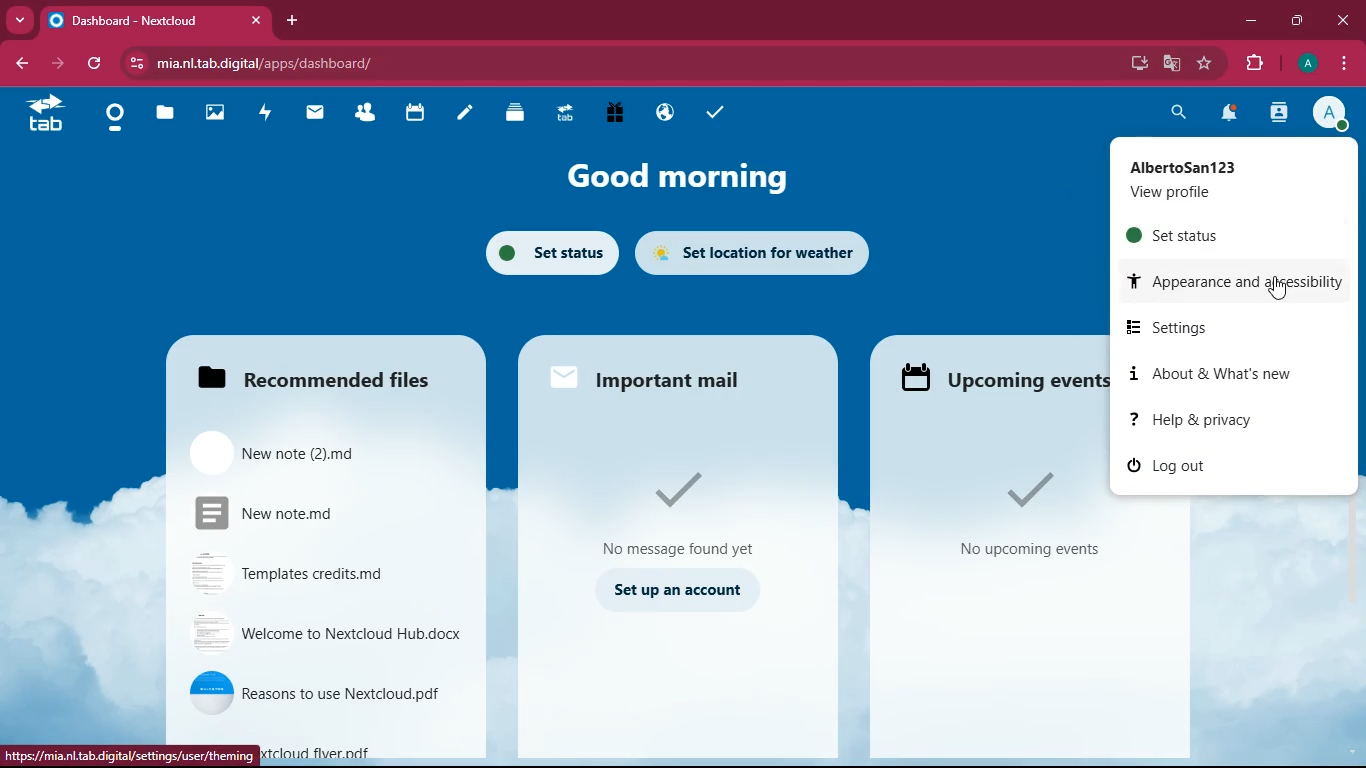 This screenshot has width=1366, height=768. Describe the element at coordinates (115, 122) in the screenshot. I see `home` at that location.